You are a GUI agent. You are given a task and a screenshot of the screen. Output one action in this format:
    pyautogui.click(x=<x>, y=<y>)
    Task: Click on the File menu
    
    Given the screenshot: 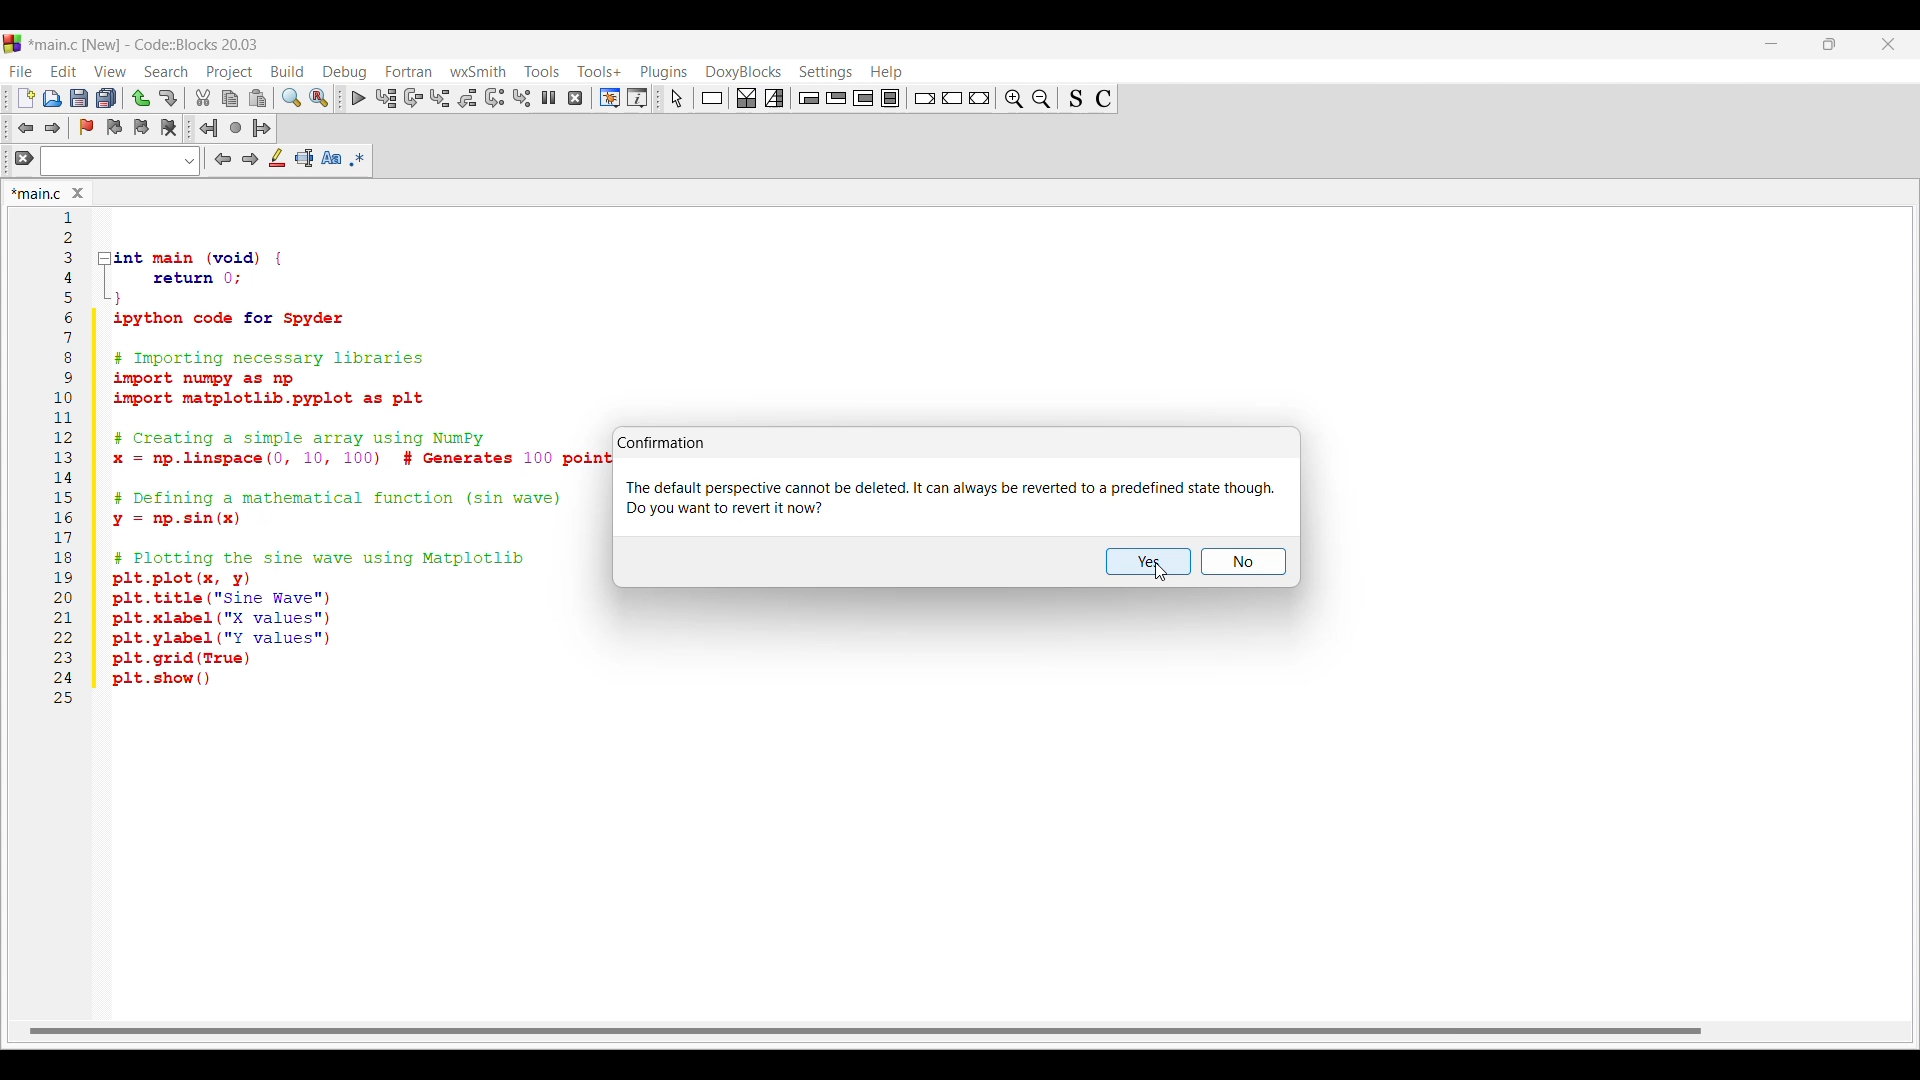 What is the action you would take?
    pyautogui.click(x=20, y=72)
    